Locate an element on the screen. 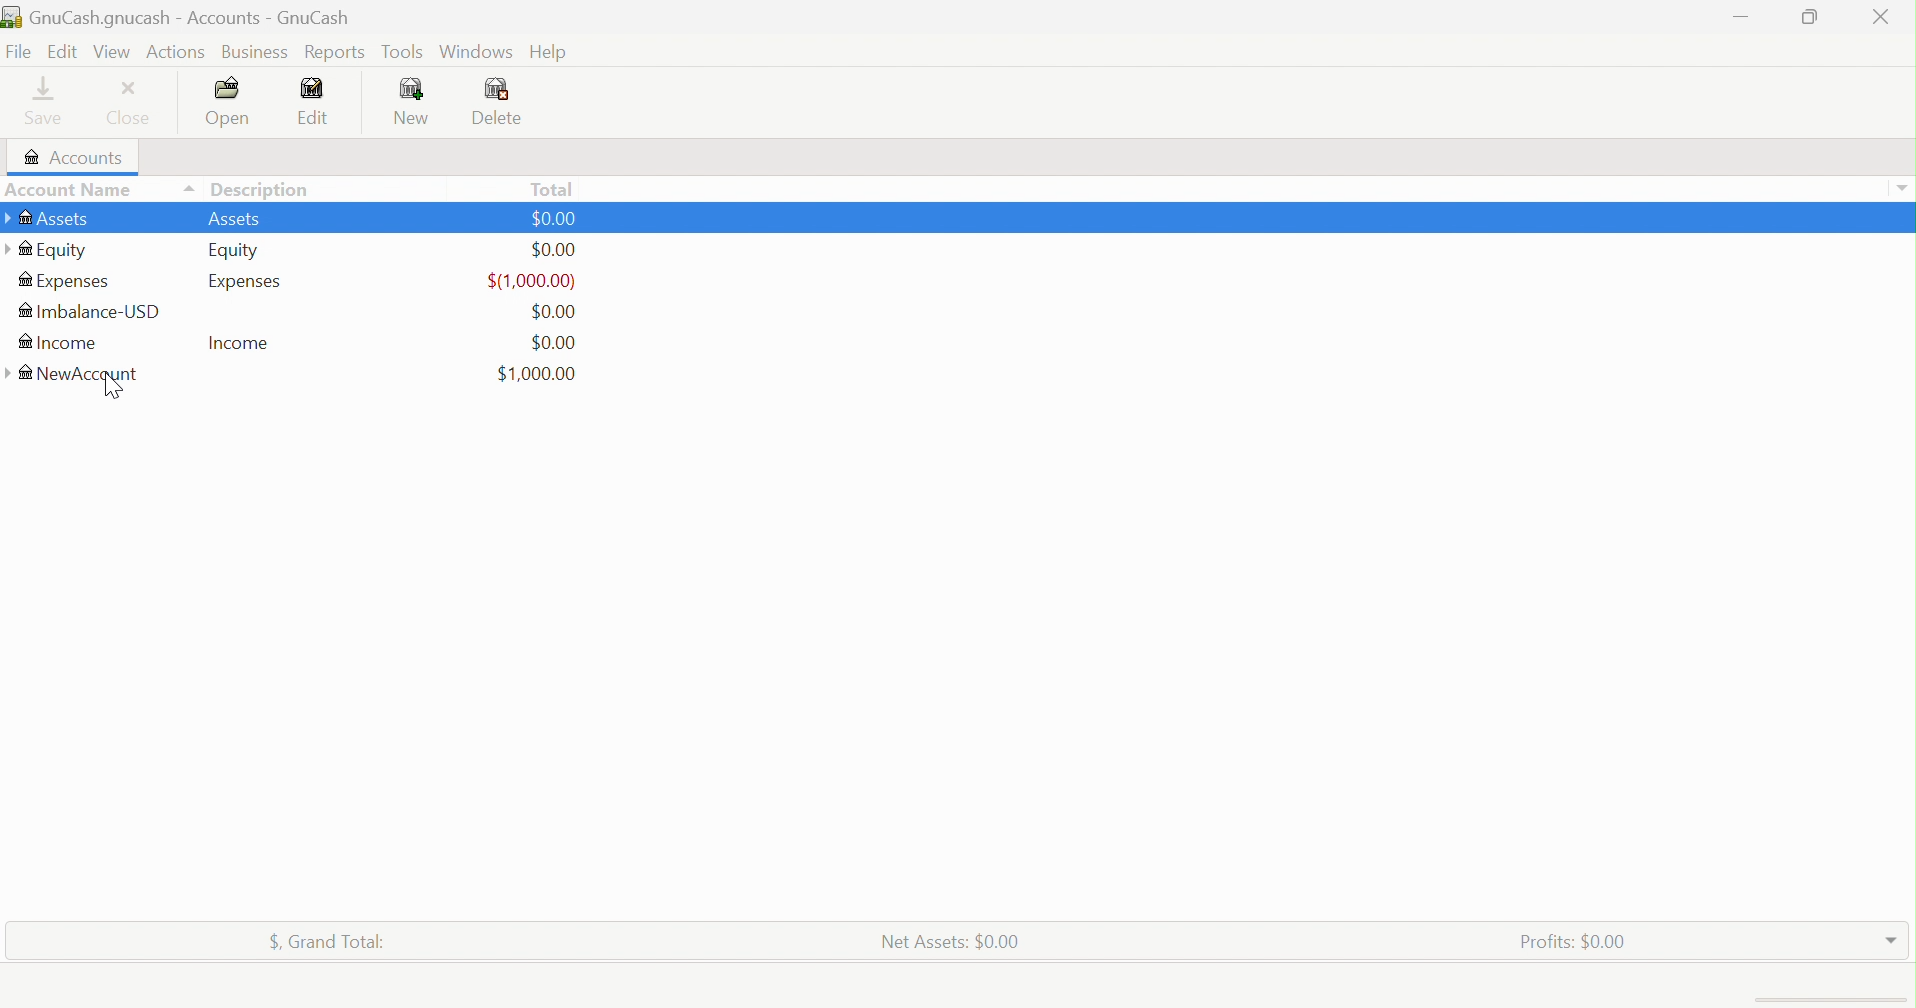 The width and height of the screenshot is (1916, 1008). Close is located at coordinates (133, 102).